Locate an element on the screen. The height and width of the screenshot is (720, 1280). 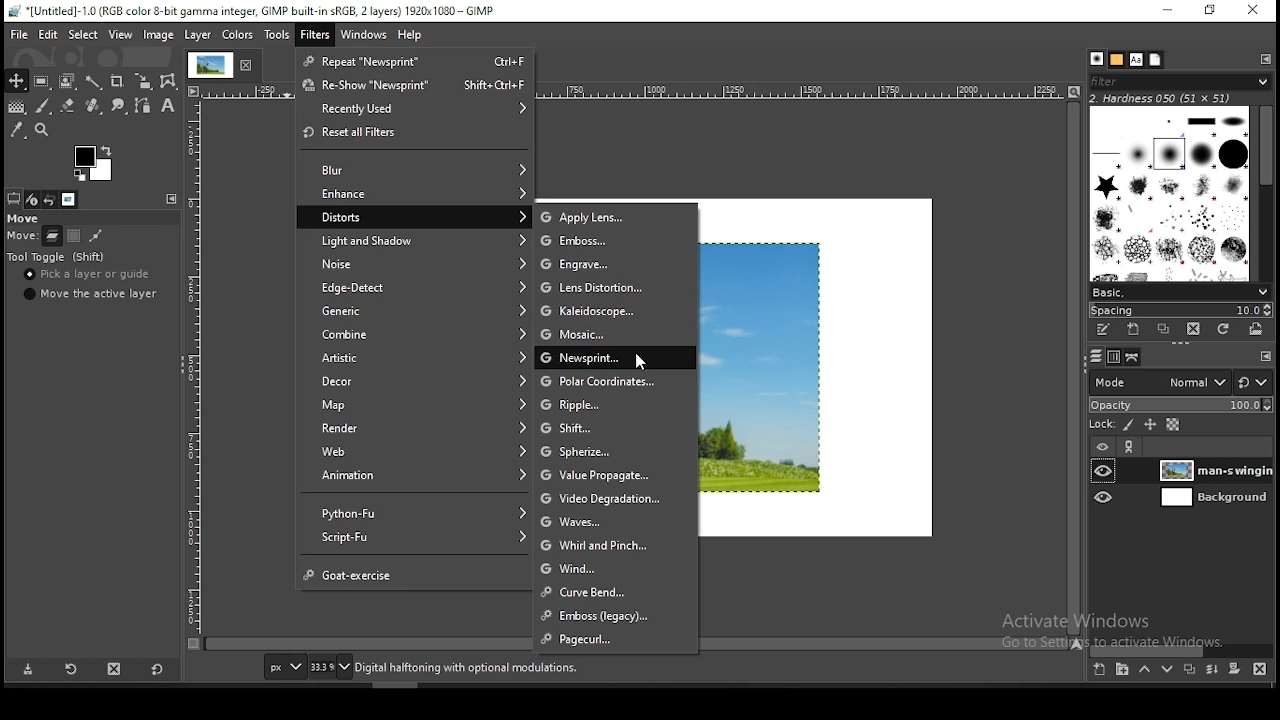
mouse pointer is located at coordinates (642, 363).